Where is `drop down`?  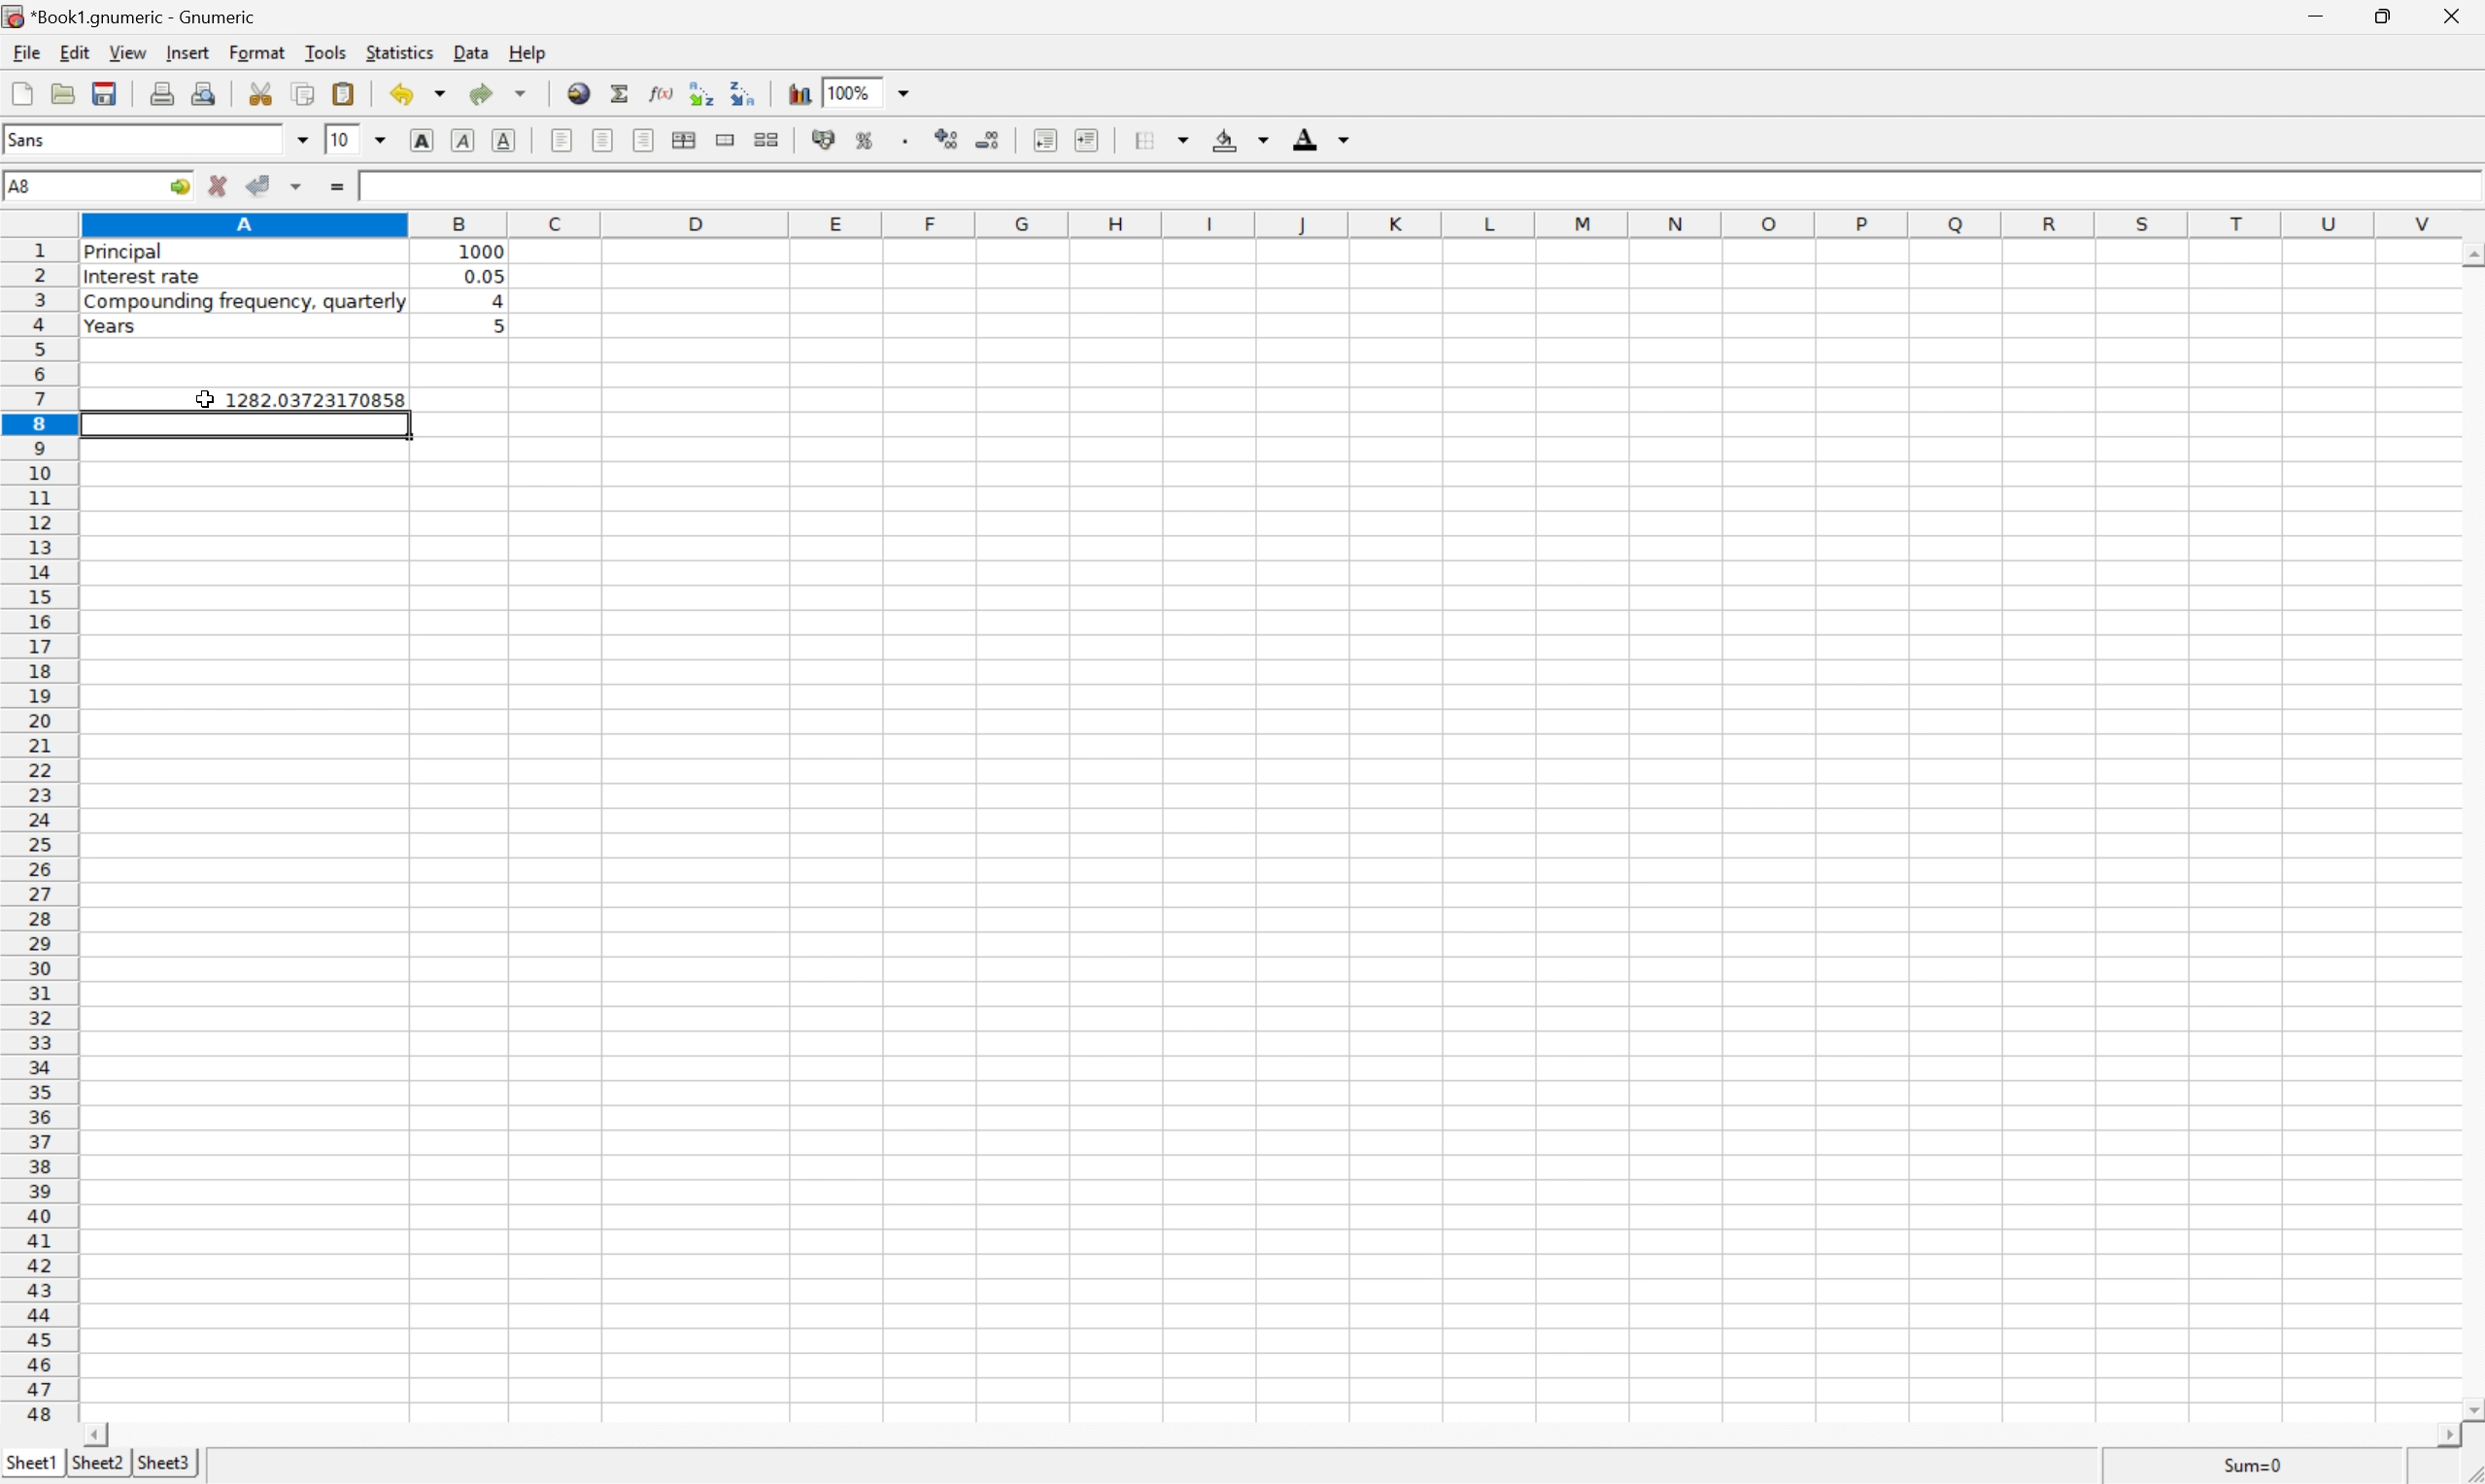 drop down is located at coordinates (906, 94).